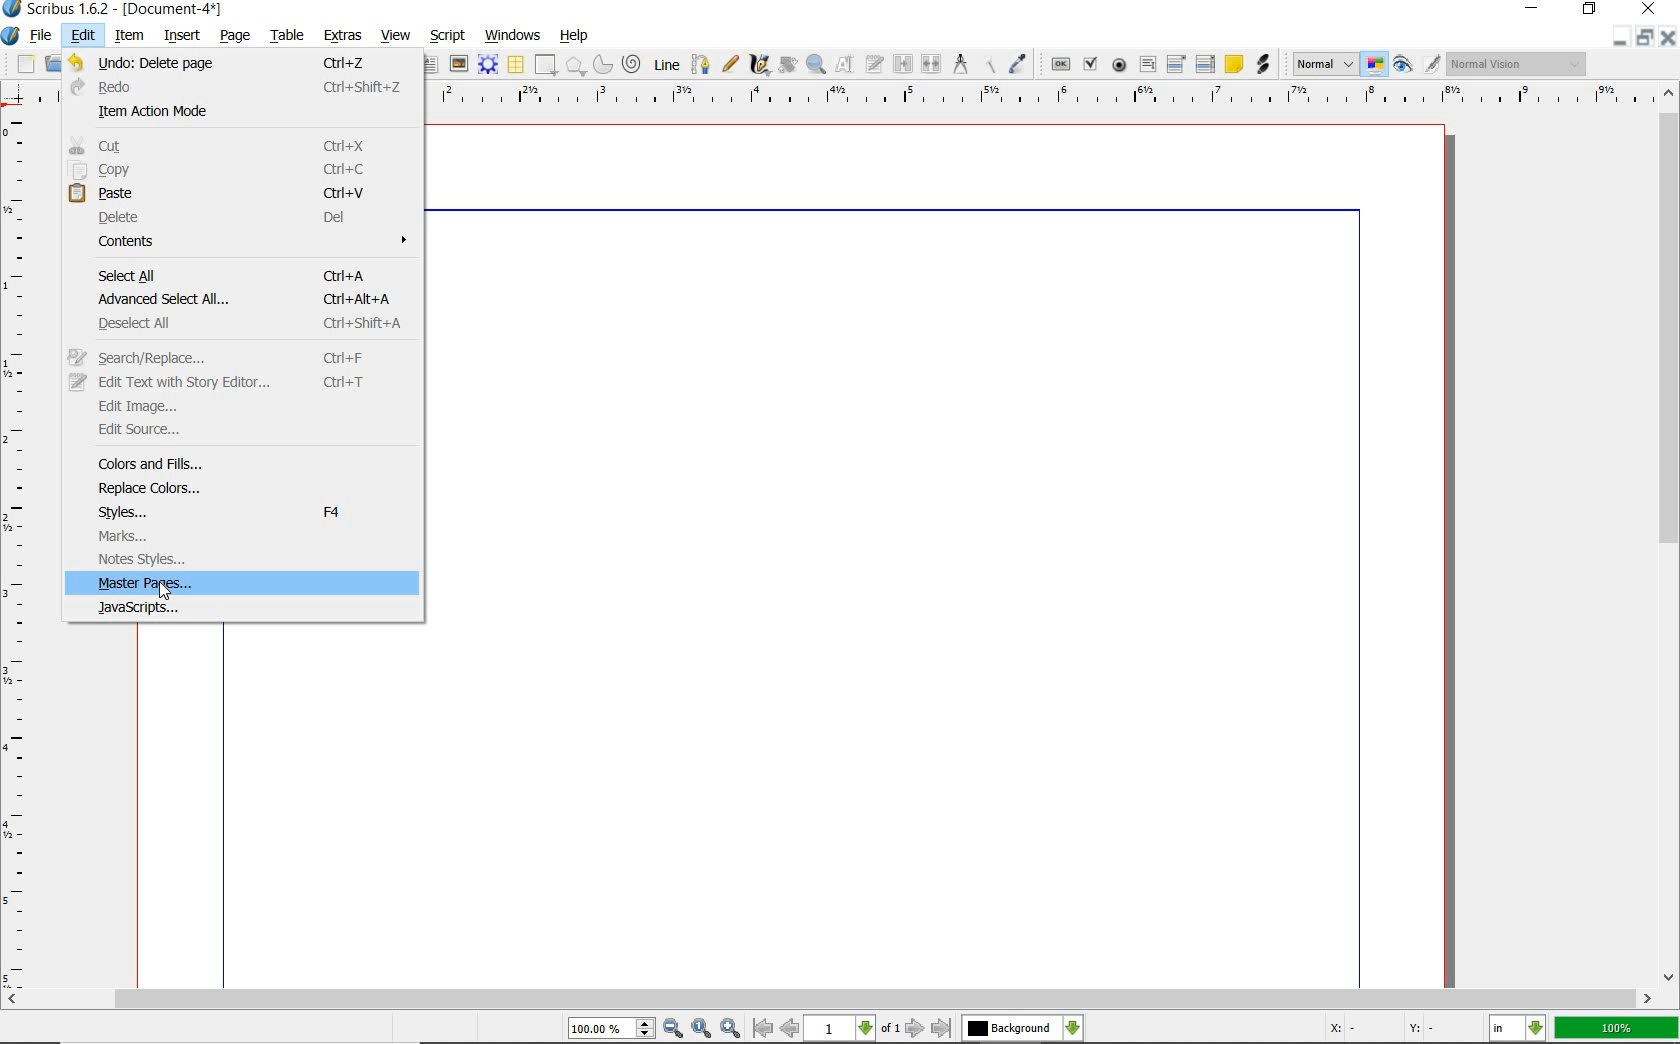  I want to click on link annotation, so click(1263, 63).